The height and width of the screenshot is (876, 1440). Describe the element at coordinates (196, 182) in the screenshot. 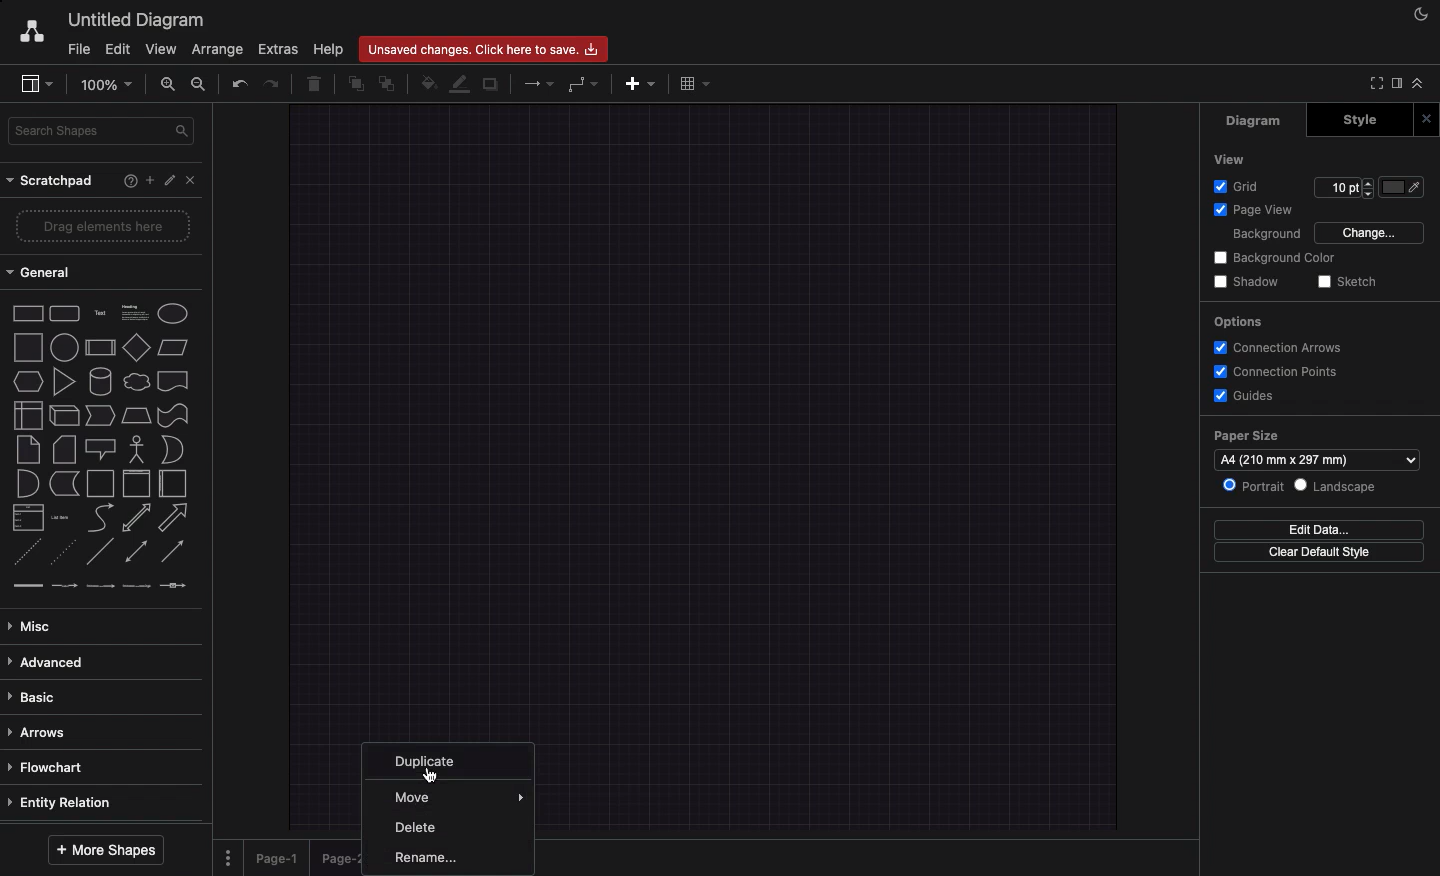

I see `Close` at that location.